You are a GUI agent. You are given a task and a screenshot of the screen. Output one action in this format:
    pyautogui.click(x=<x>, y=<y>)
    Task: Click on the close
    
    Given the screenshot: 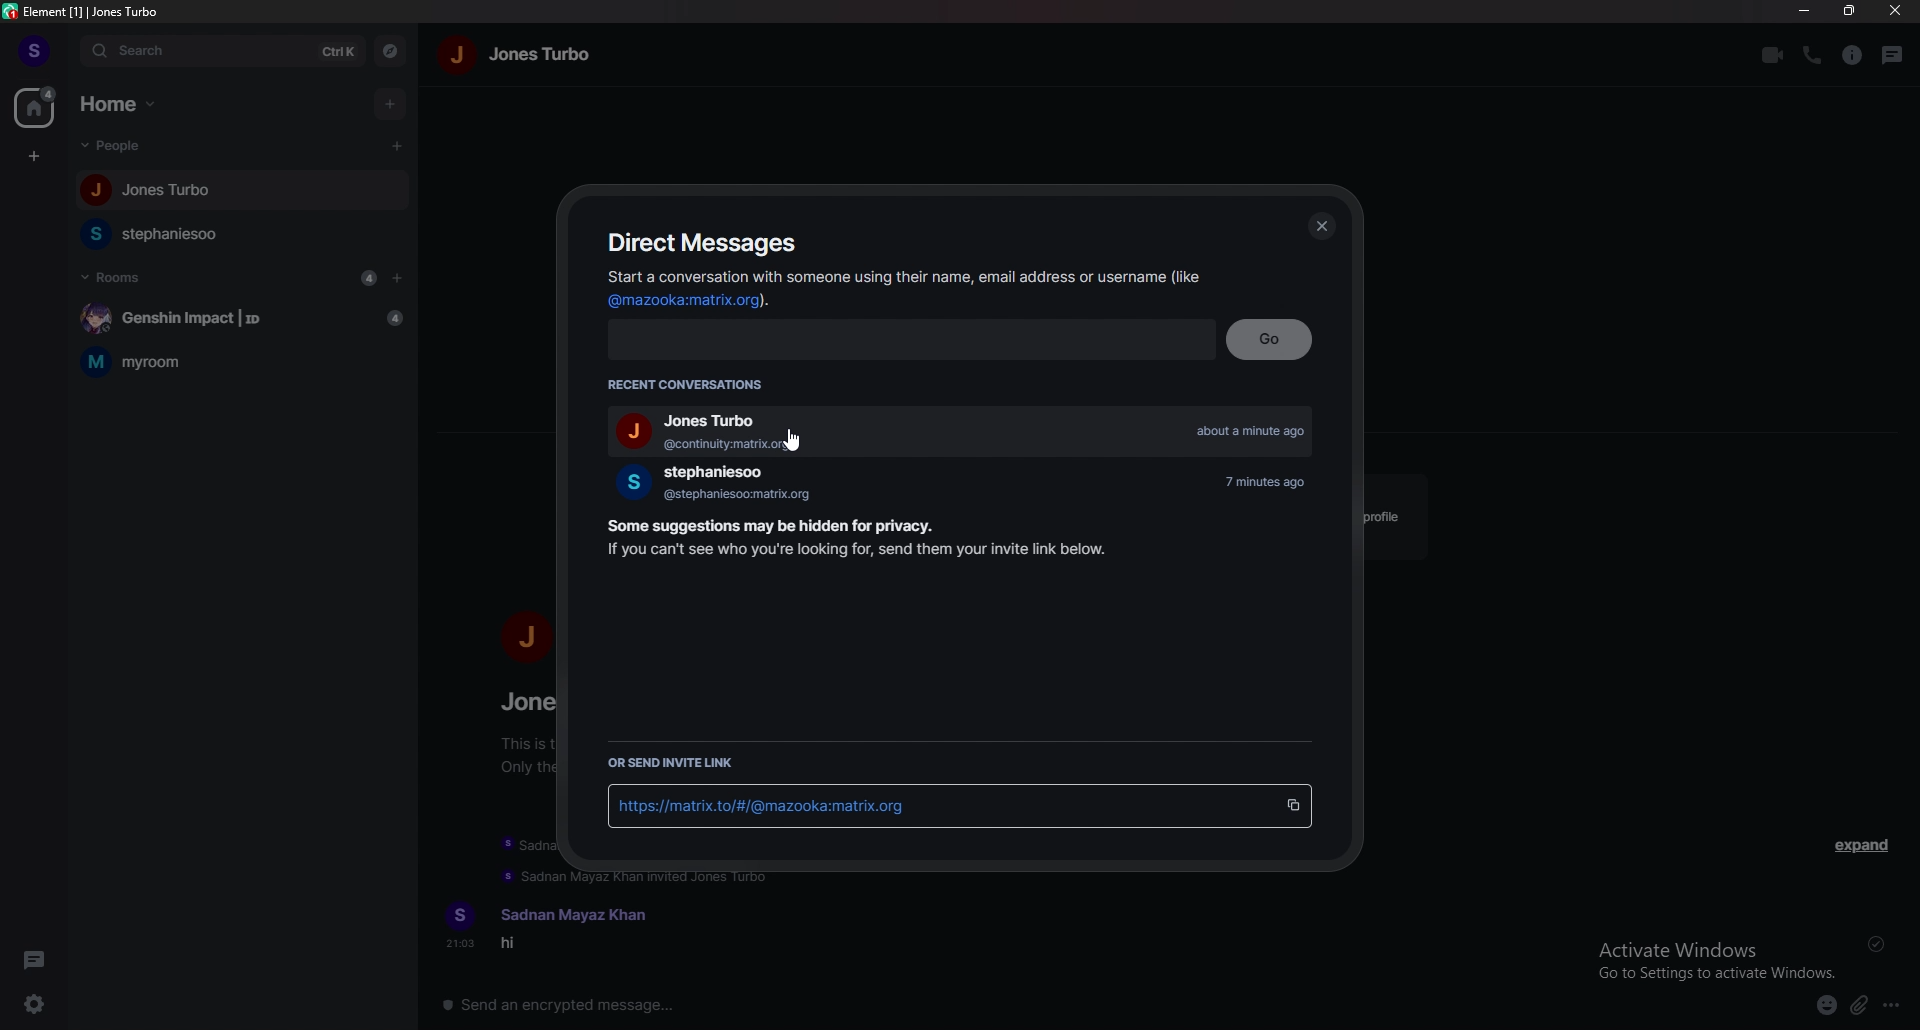 What is the action you would take?
    pyautogui.click(x=1323, y=227)
    